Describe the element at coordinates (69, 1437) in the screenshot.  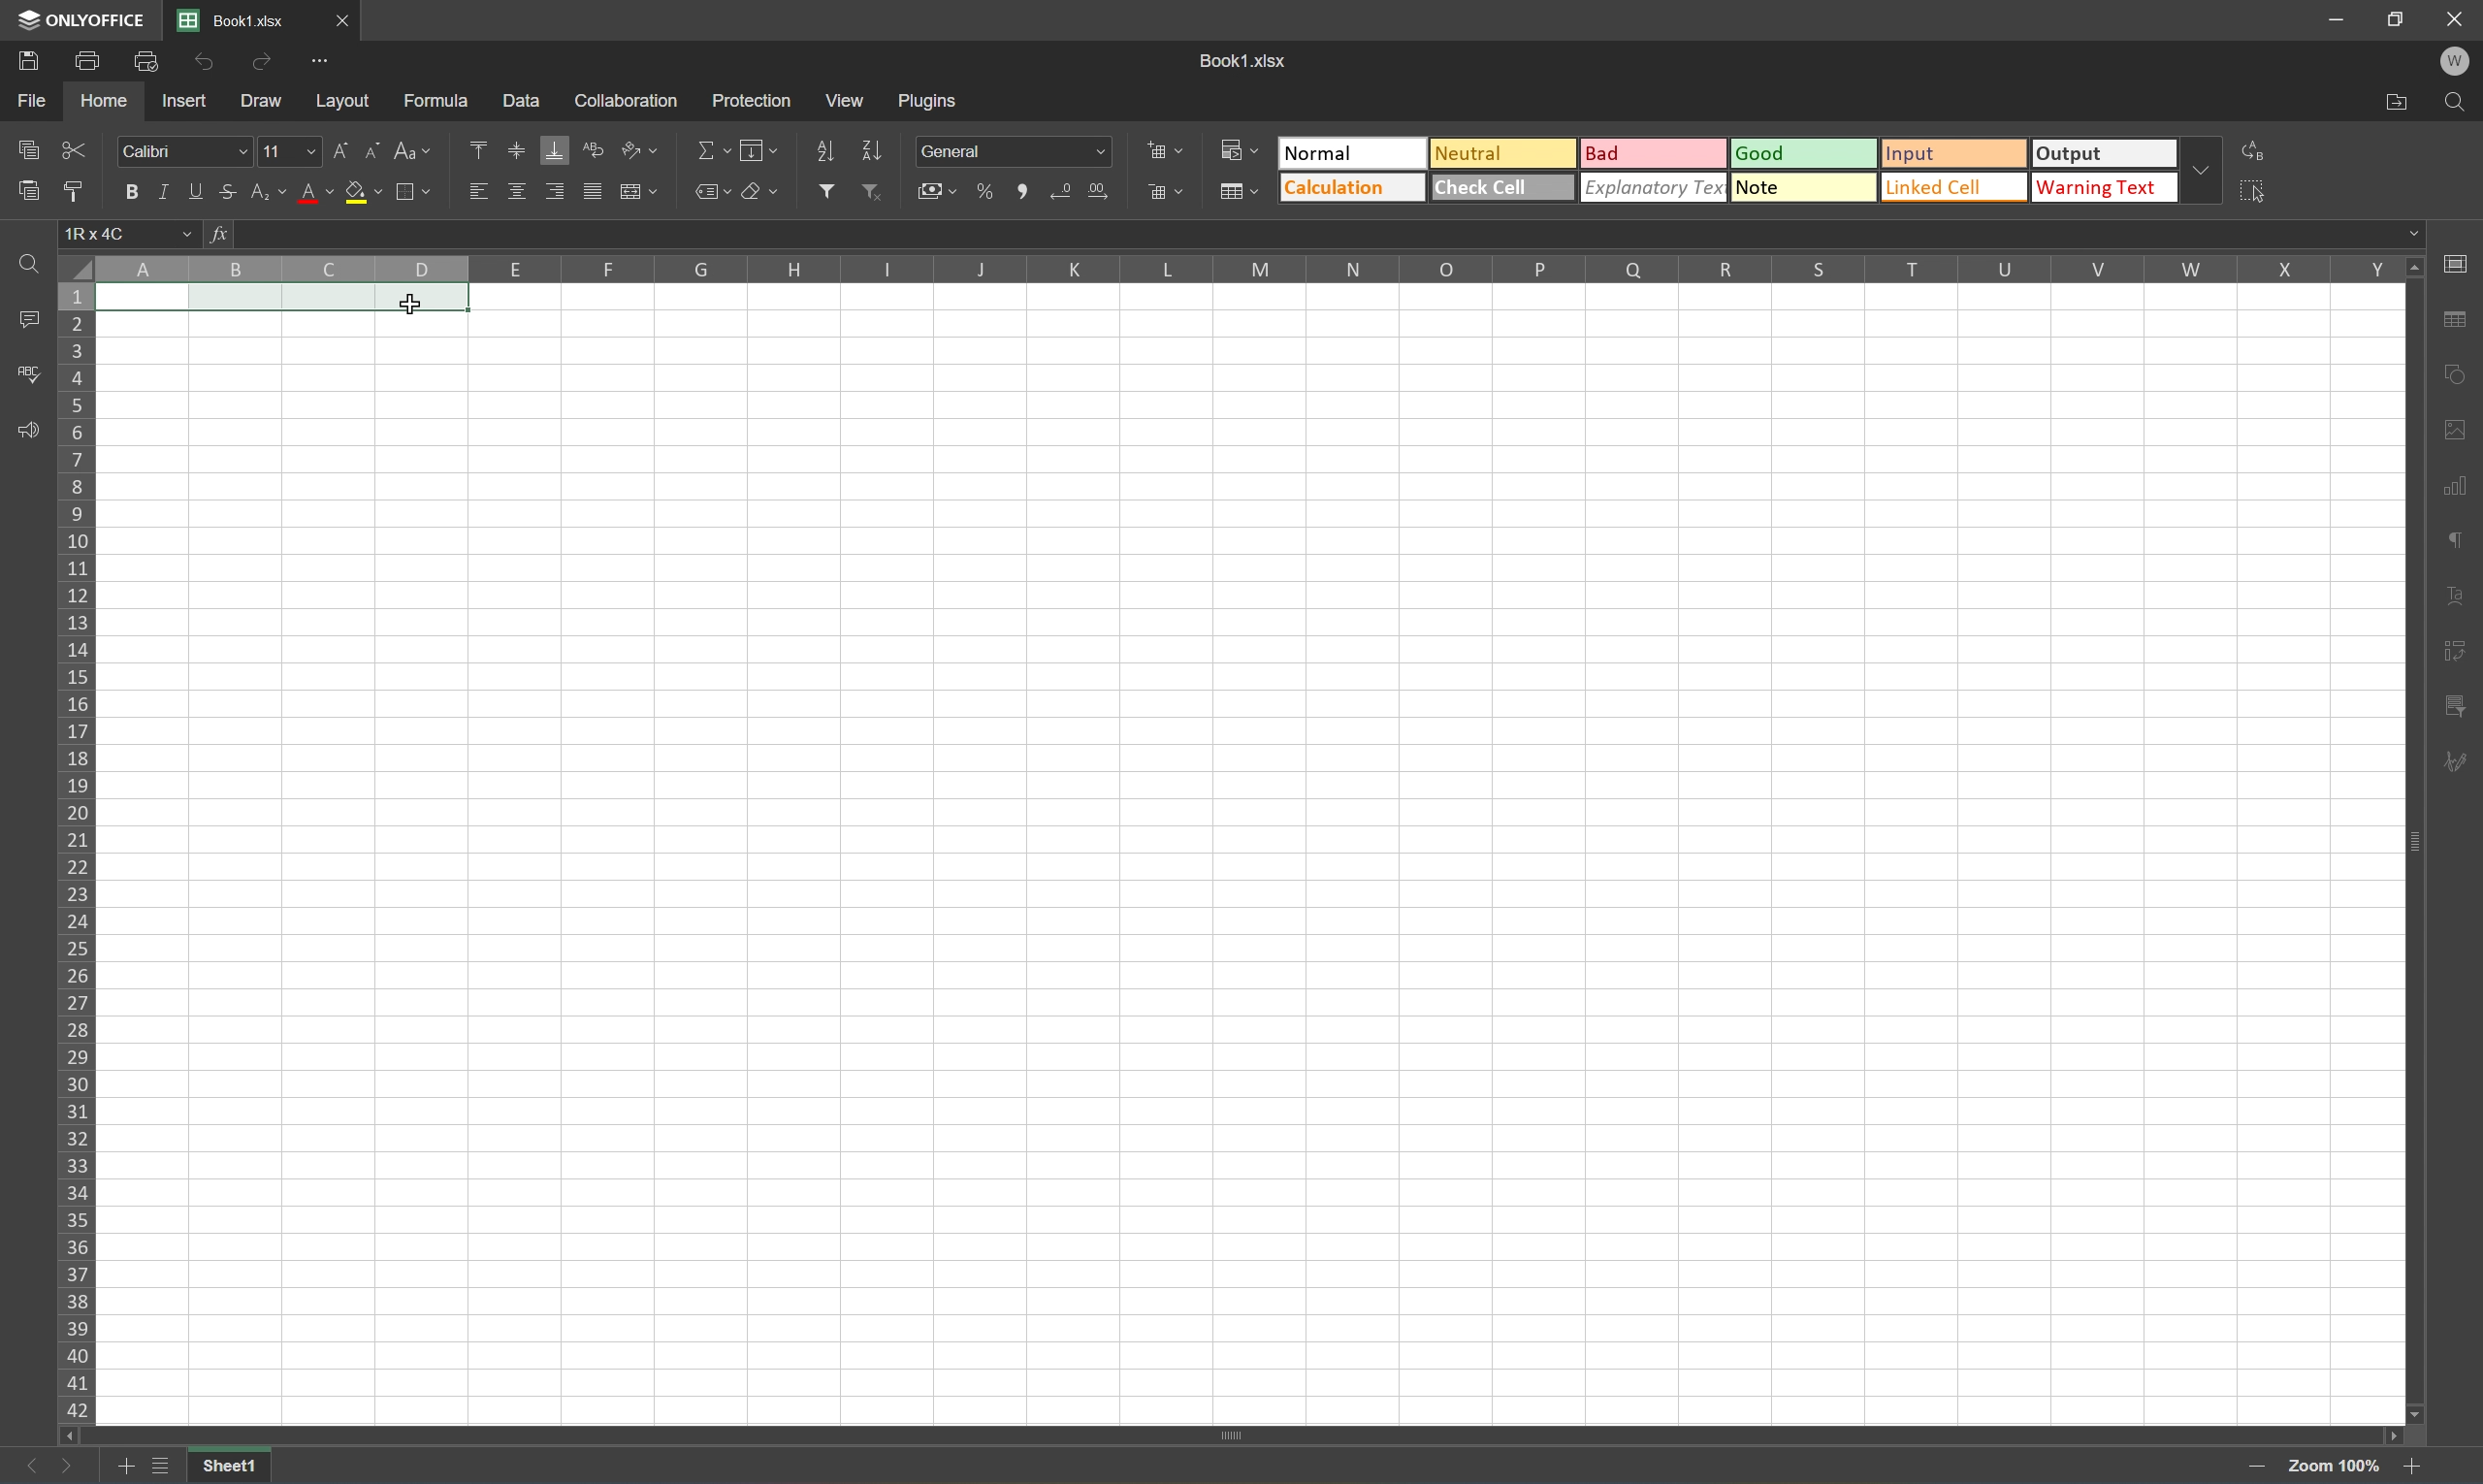
I see `Scroll left` at that location.